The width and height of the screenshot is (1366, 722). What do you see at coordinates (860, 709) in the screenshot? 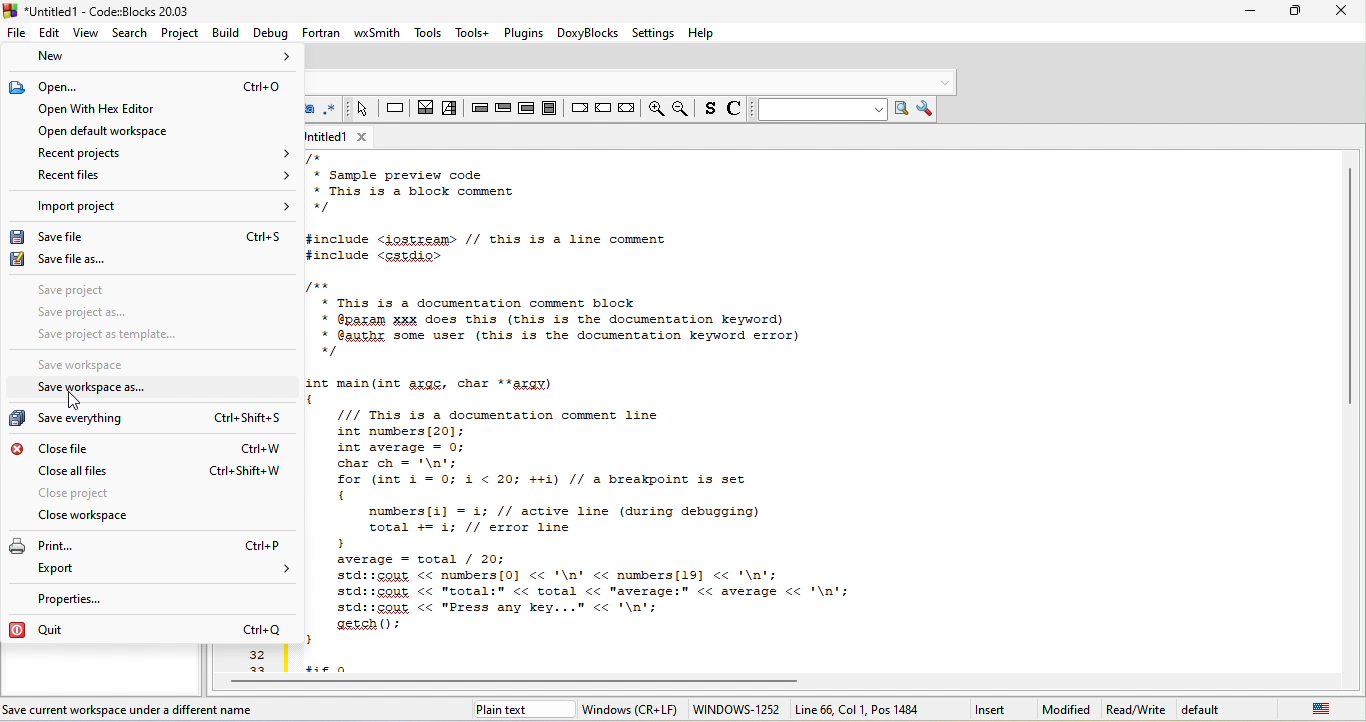
I see `line 66 col 1, pos 1484` at bounding box center [860, 709].